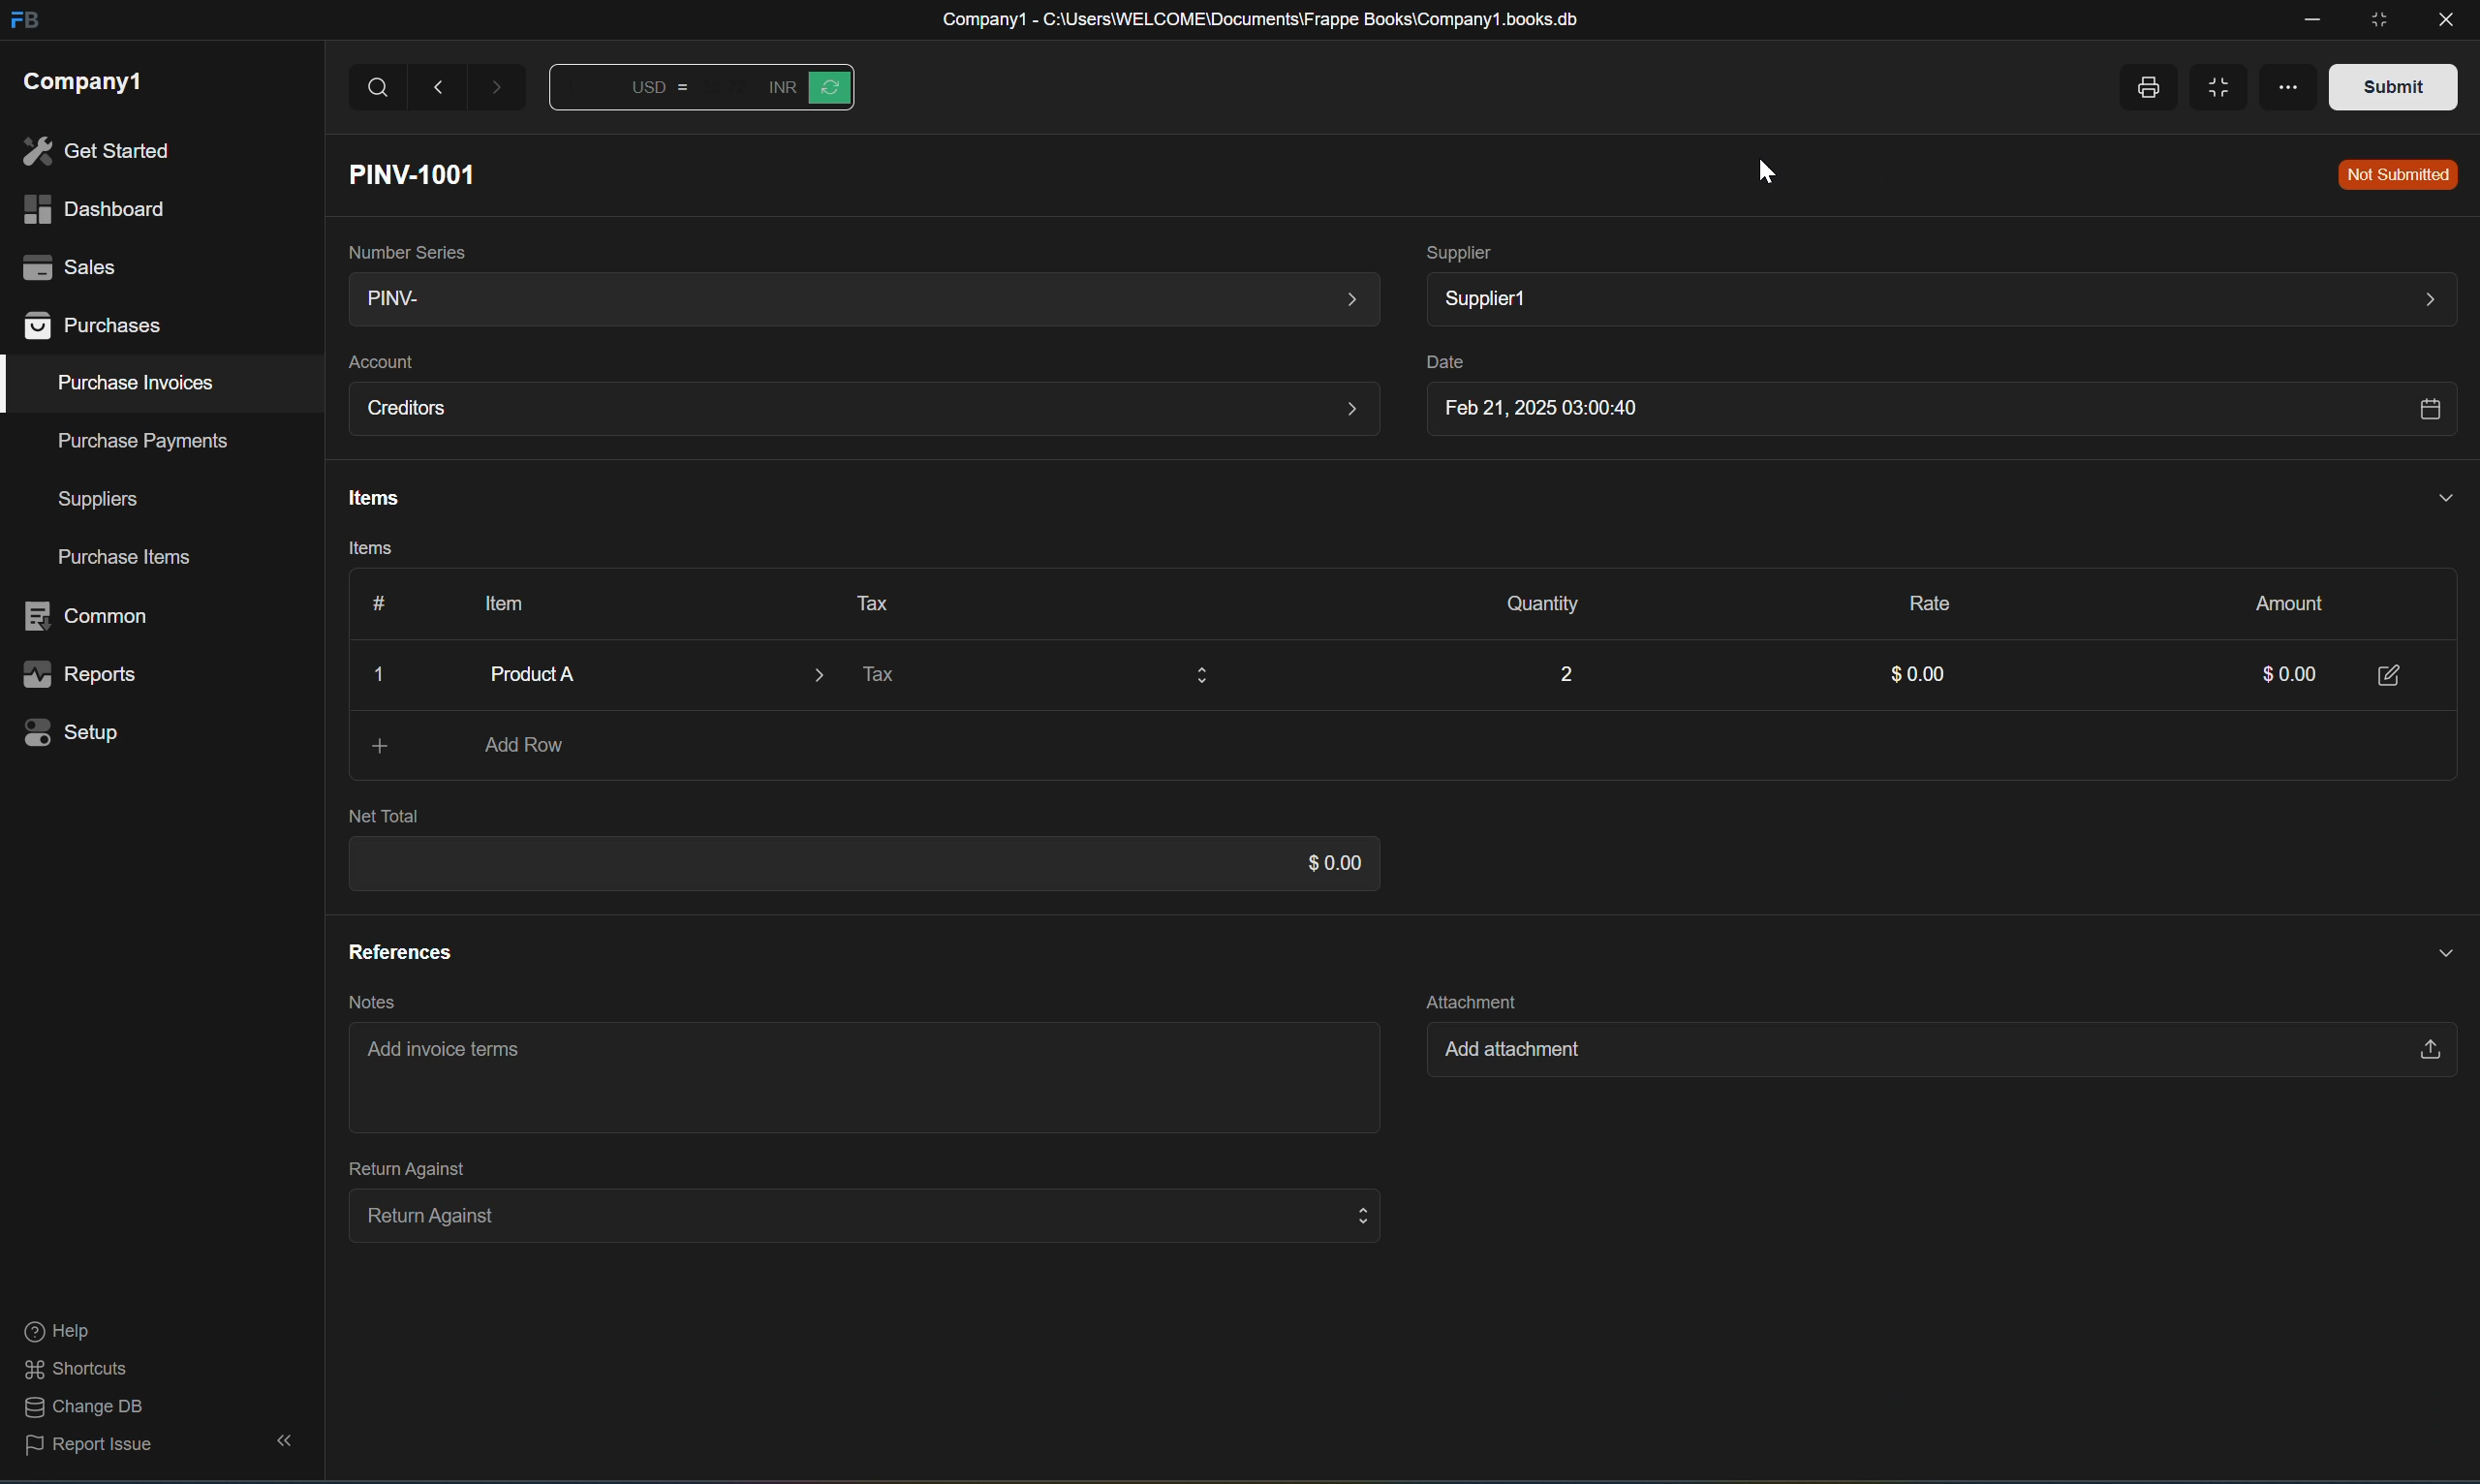 This screenshot has height=1484, width=2480. What do you see at coordinates (366, 746) in the screenshot?
I see `Add` at bounding box center [366, 746].